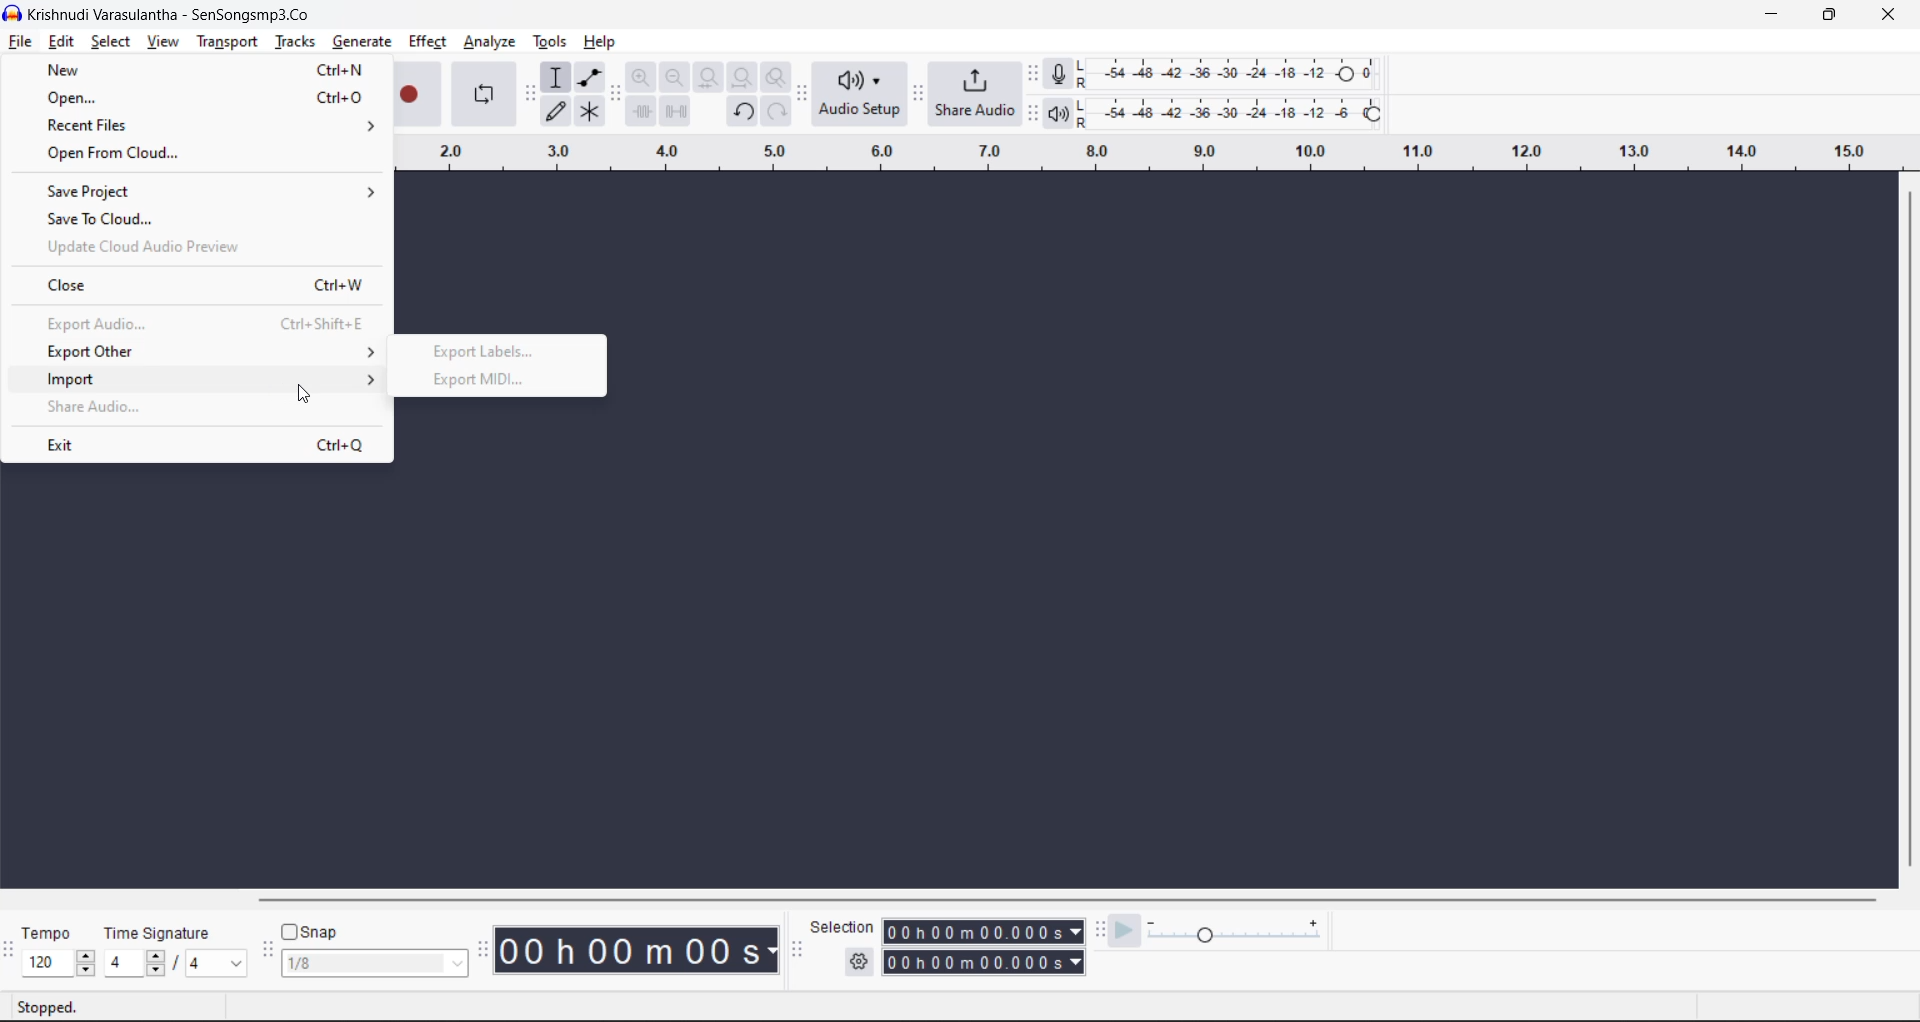 The image size is (1920, 1022). Describe the element at coordinates (642, 112) in the screenshot. I see `trim audio outside selection` at that location.